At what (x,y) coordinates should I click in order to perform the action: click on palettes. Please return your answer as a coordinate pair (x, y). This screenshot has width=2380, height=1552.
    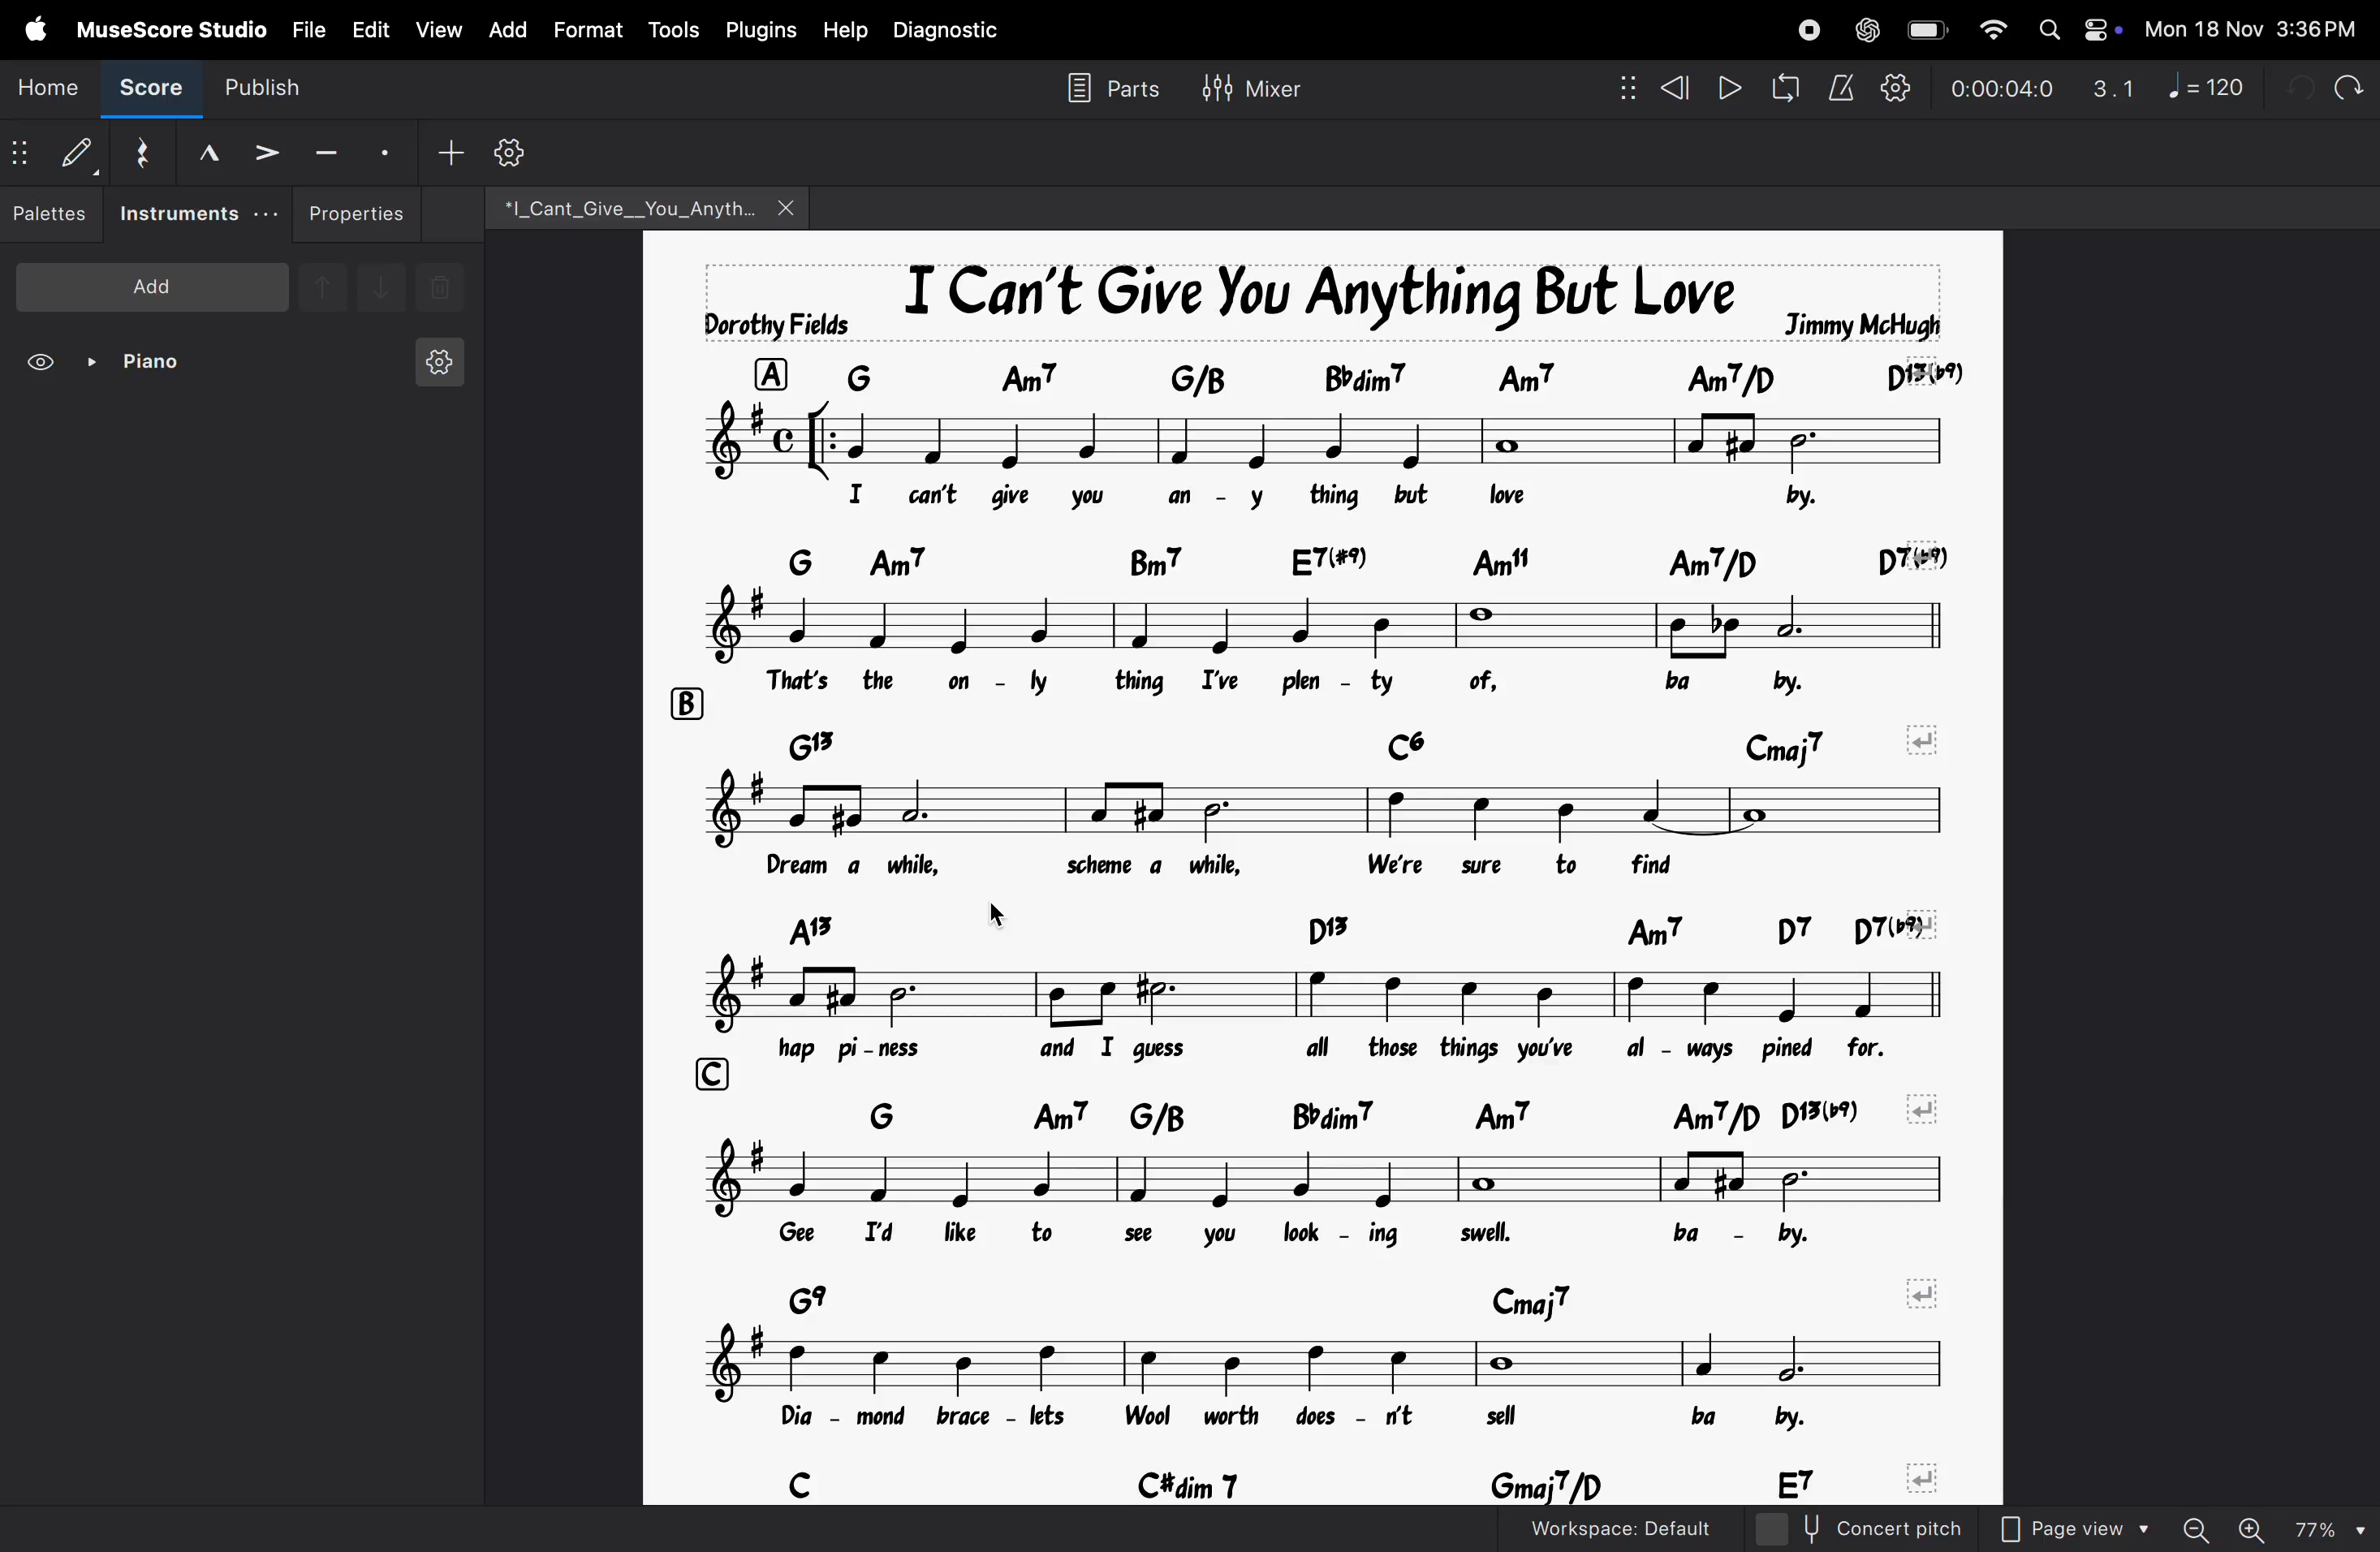
    Looking at the image, I should click on (54, 213).